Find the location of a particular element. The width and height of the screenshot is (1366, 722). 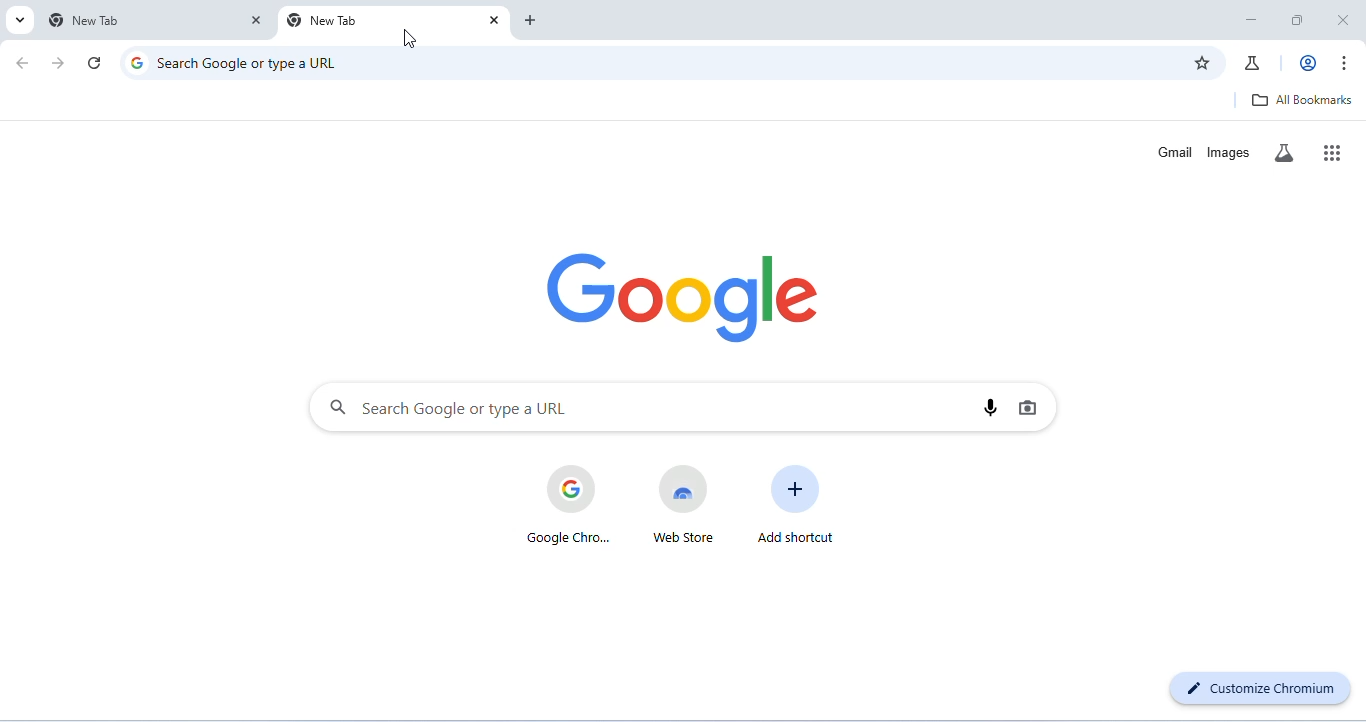

add bookmark is located at coordinates (1198, 61).